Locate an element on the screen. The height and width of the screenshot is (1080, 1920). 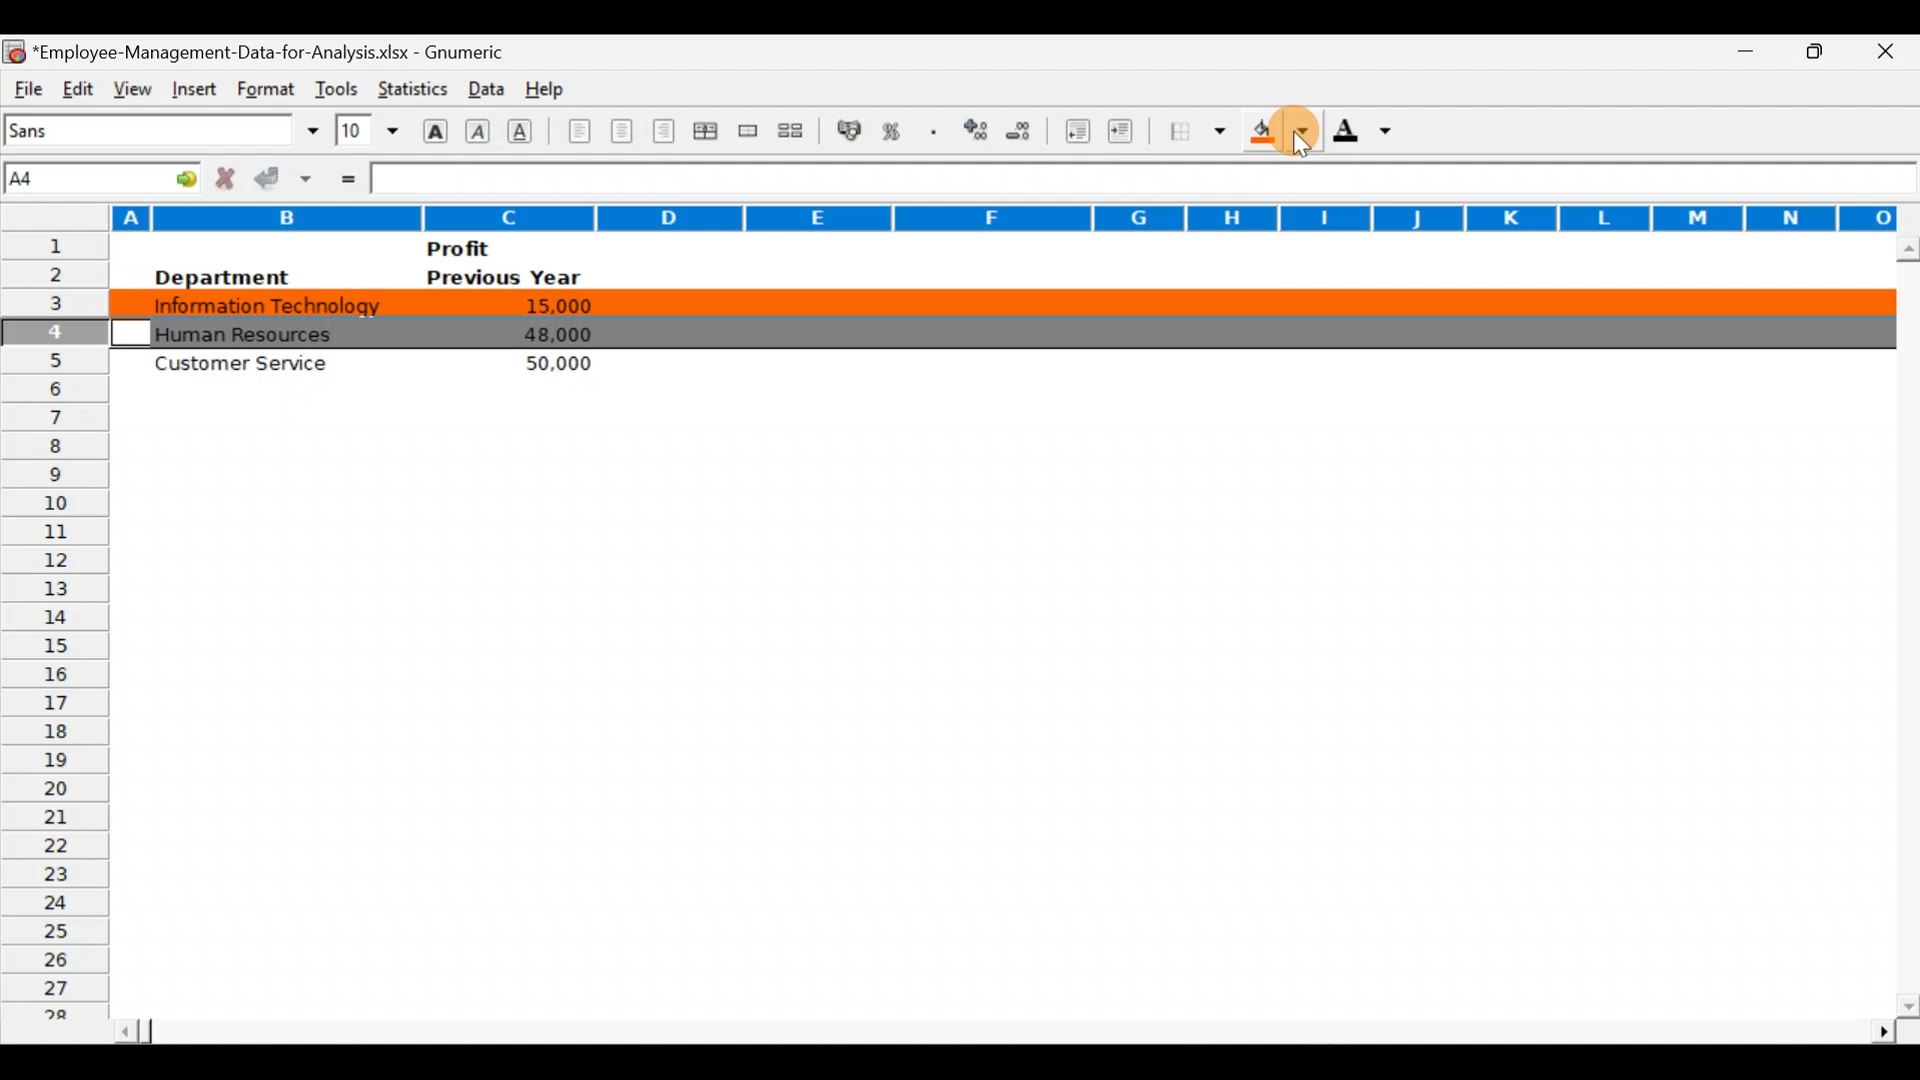
Align right is located at coordinates (667, 131).